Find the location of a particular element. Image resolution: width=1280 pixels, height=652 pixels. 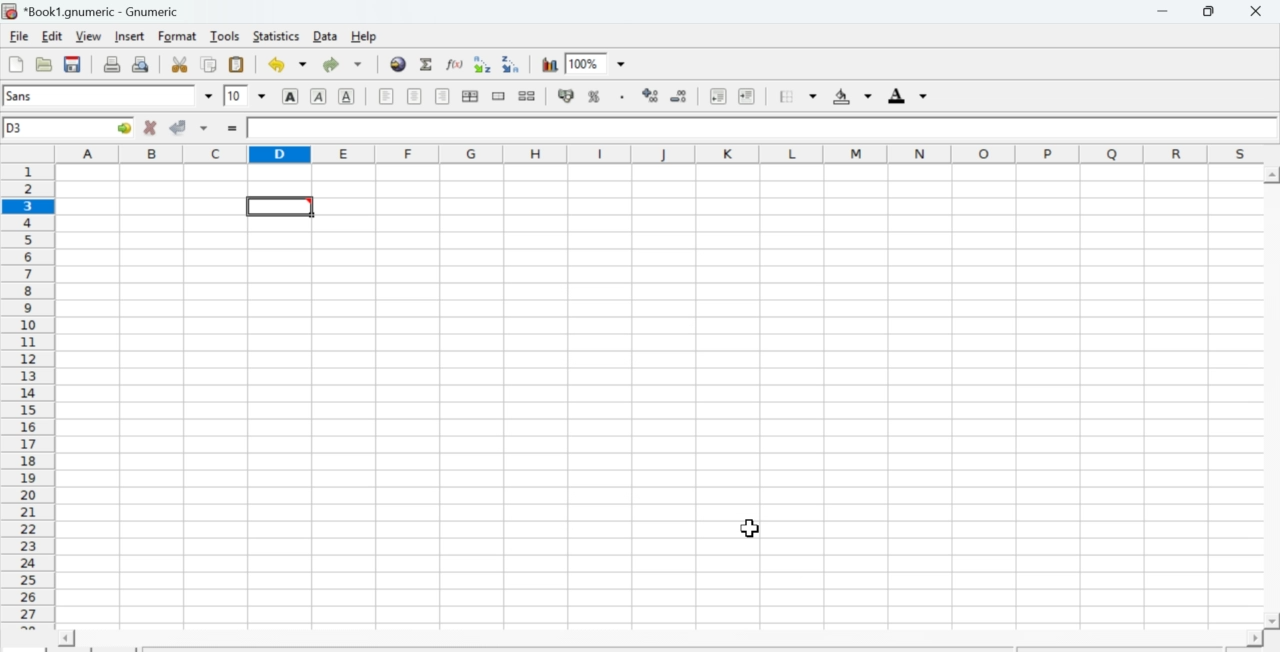

Bold is located at coordinates (287, 96).